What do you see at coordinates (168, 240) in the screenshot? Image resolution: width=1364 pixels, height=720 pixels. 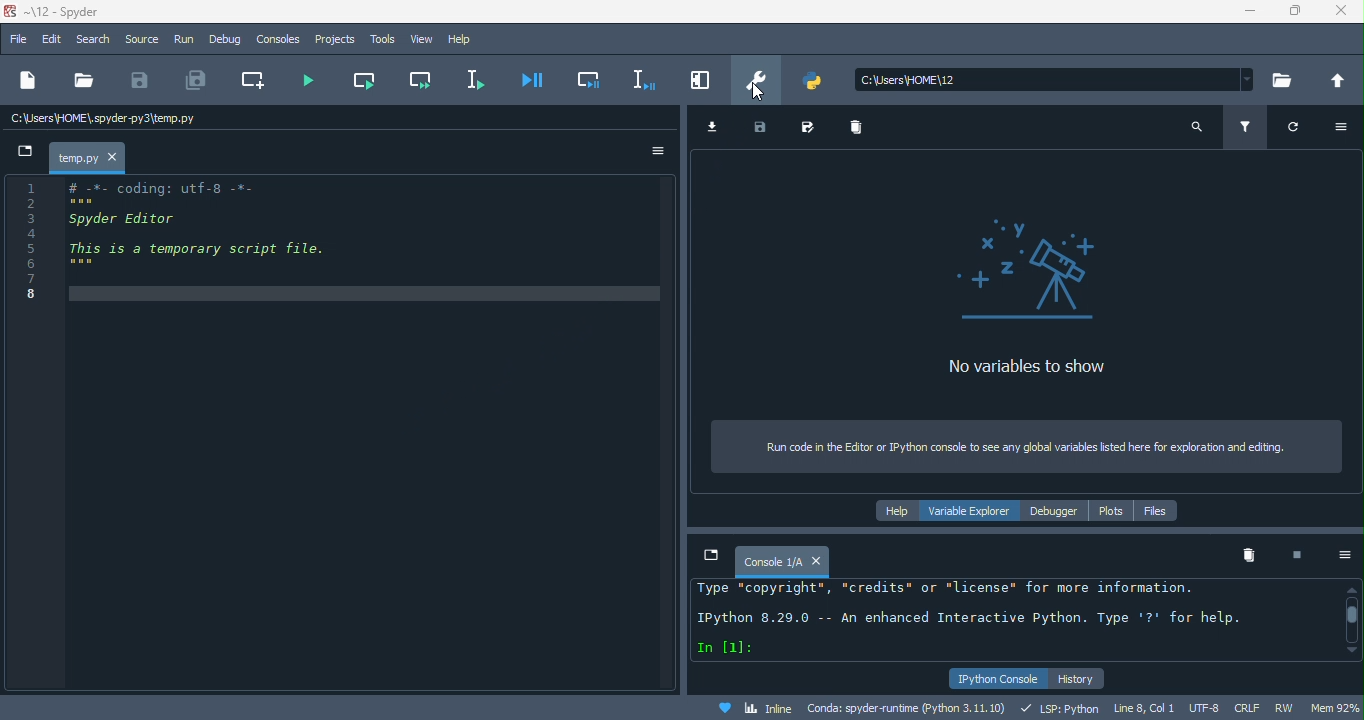 I see `coding` at bounding box center [168, 240].